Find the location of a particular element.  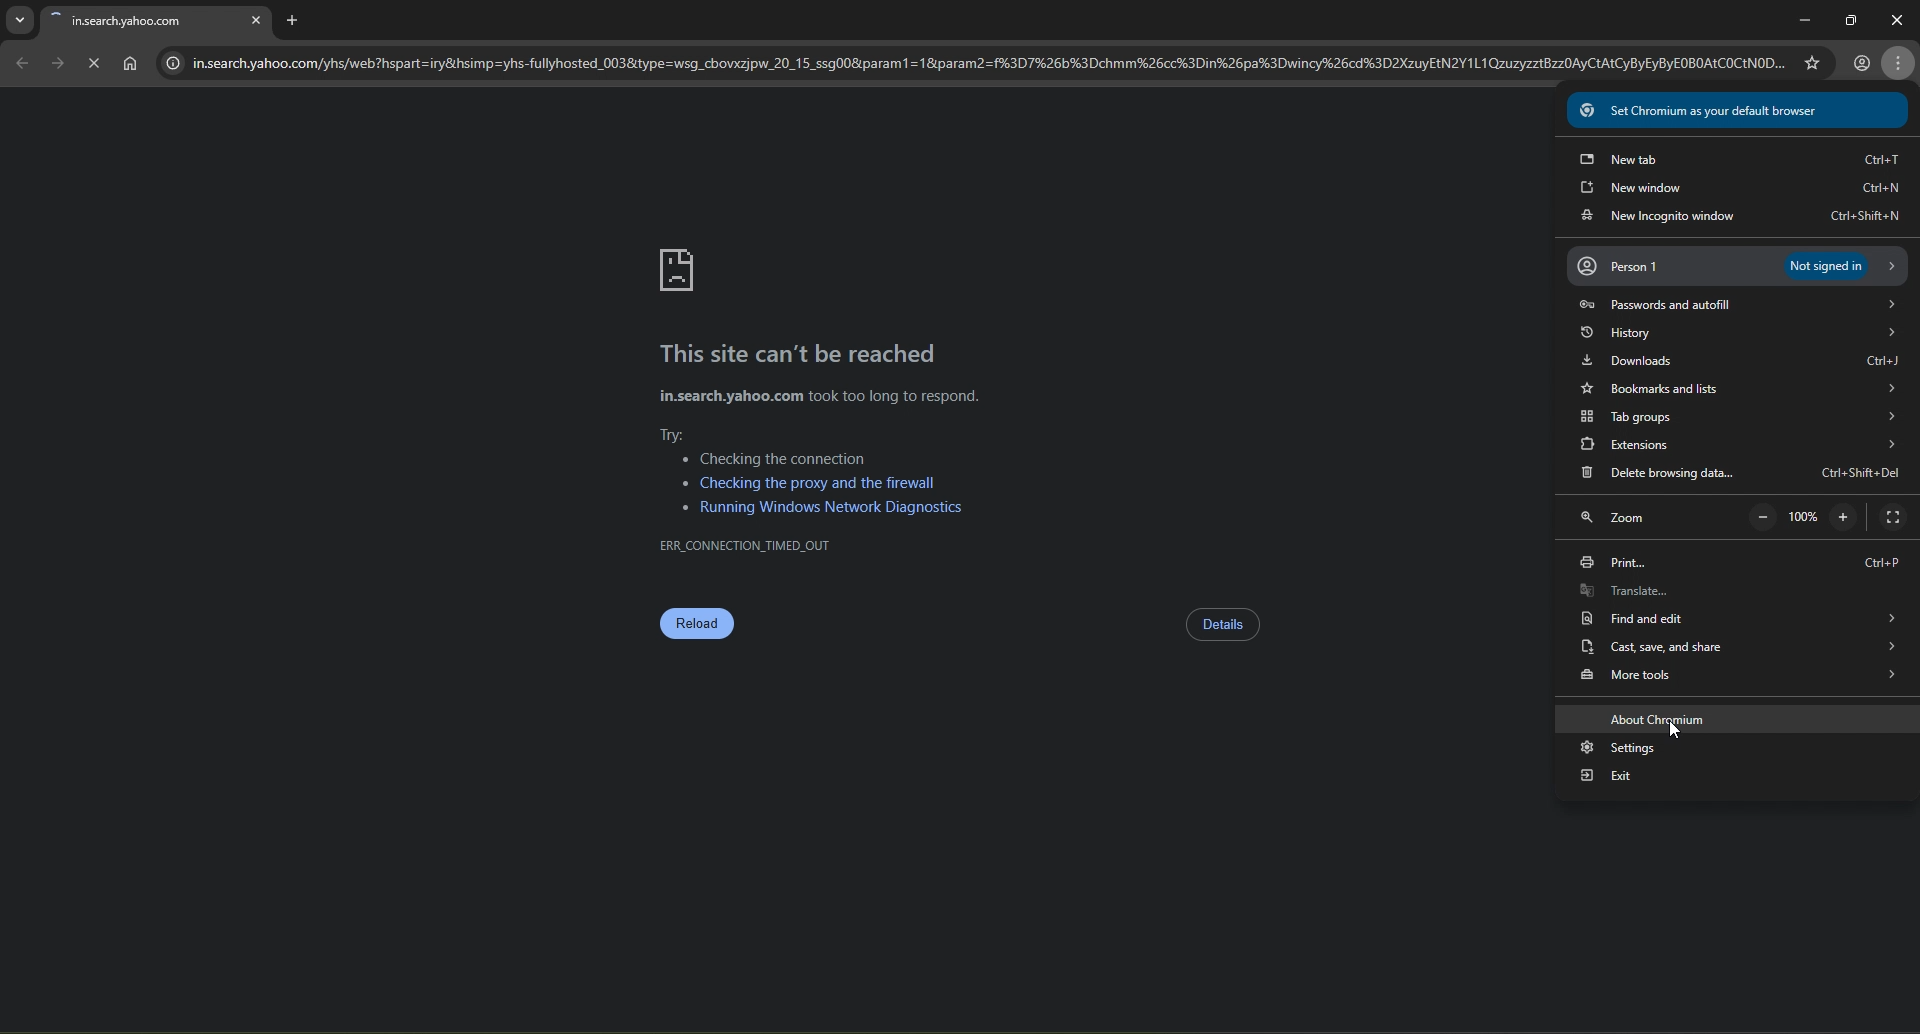

Customize and control google chromium is located at coordinates (1901, 65).